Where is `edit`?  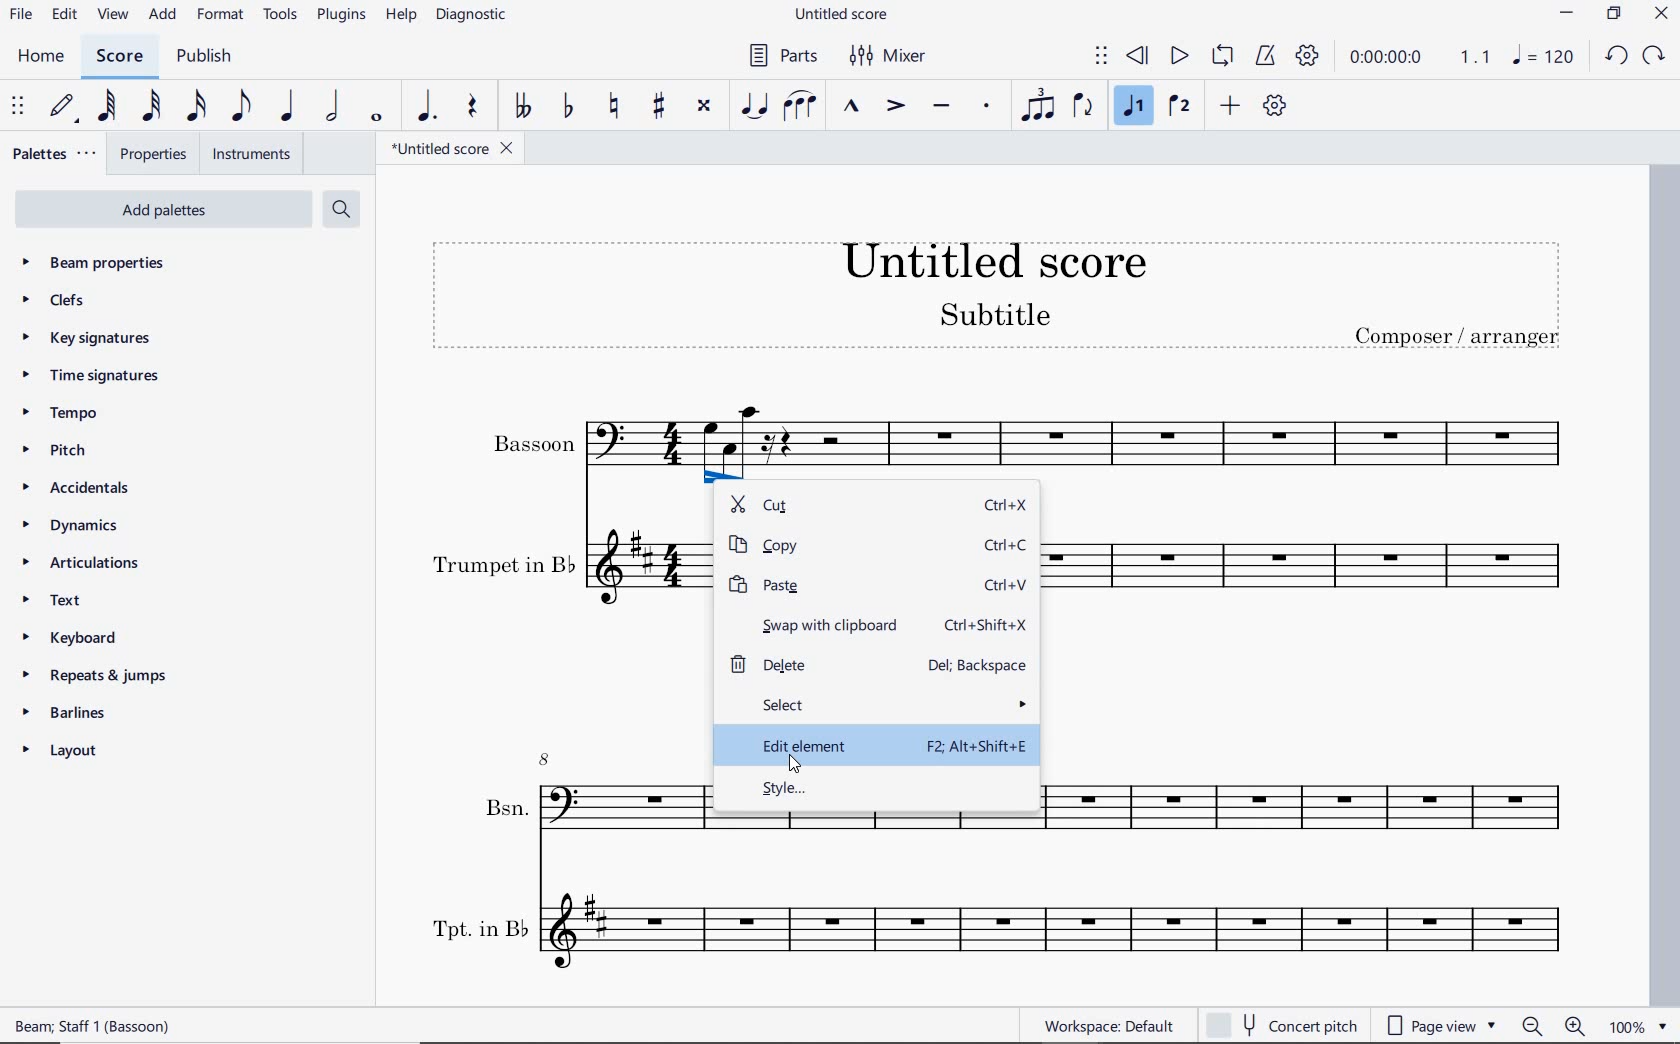
edit is located at coordinates (64, 17).